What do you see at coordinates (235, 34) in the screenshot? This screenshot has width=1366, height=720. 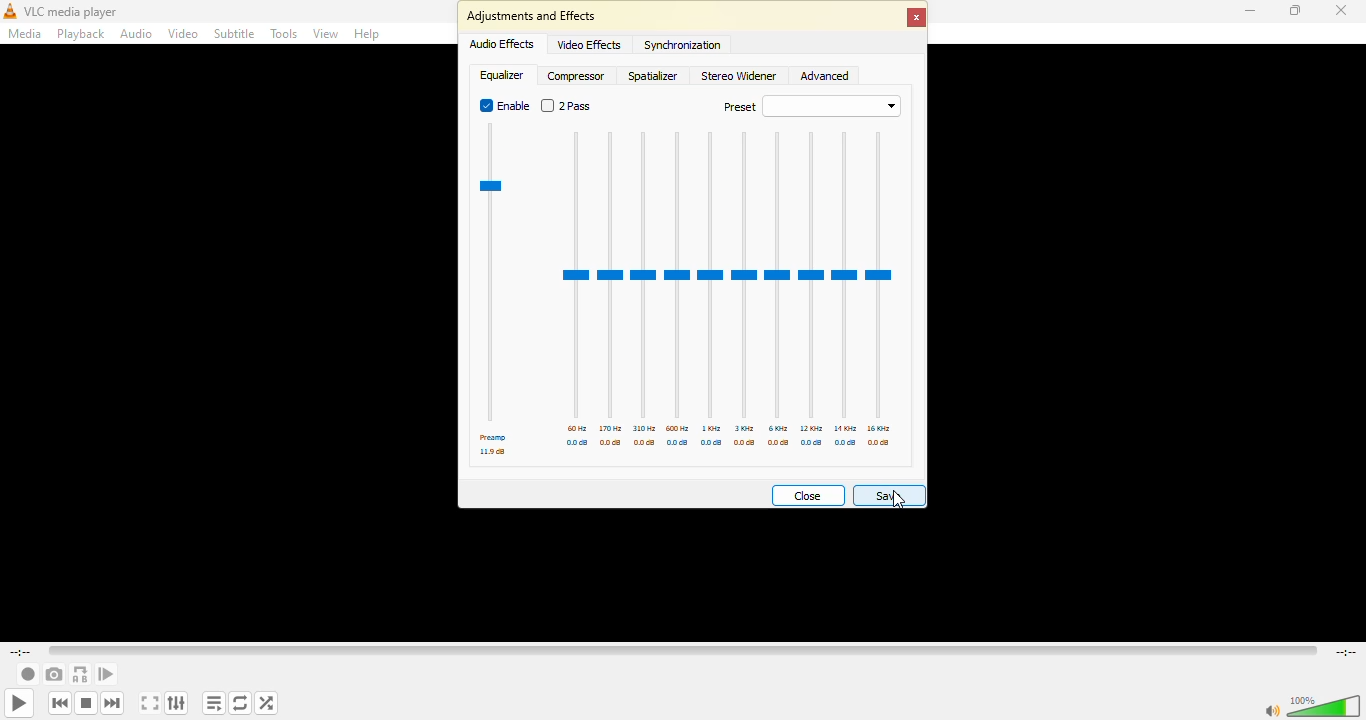 I see `subtitle` at bounding box center [235, 34].